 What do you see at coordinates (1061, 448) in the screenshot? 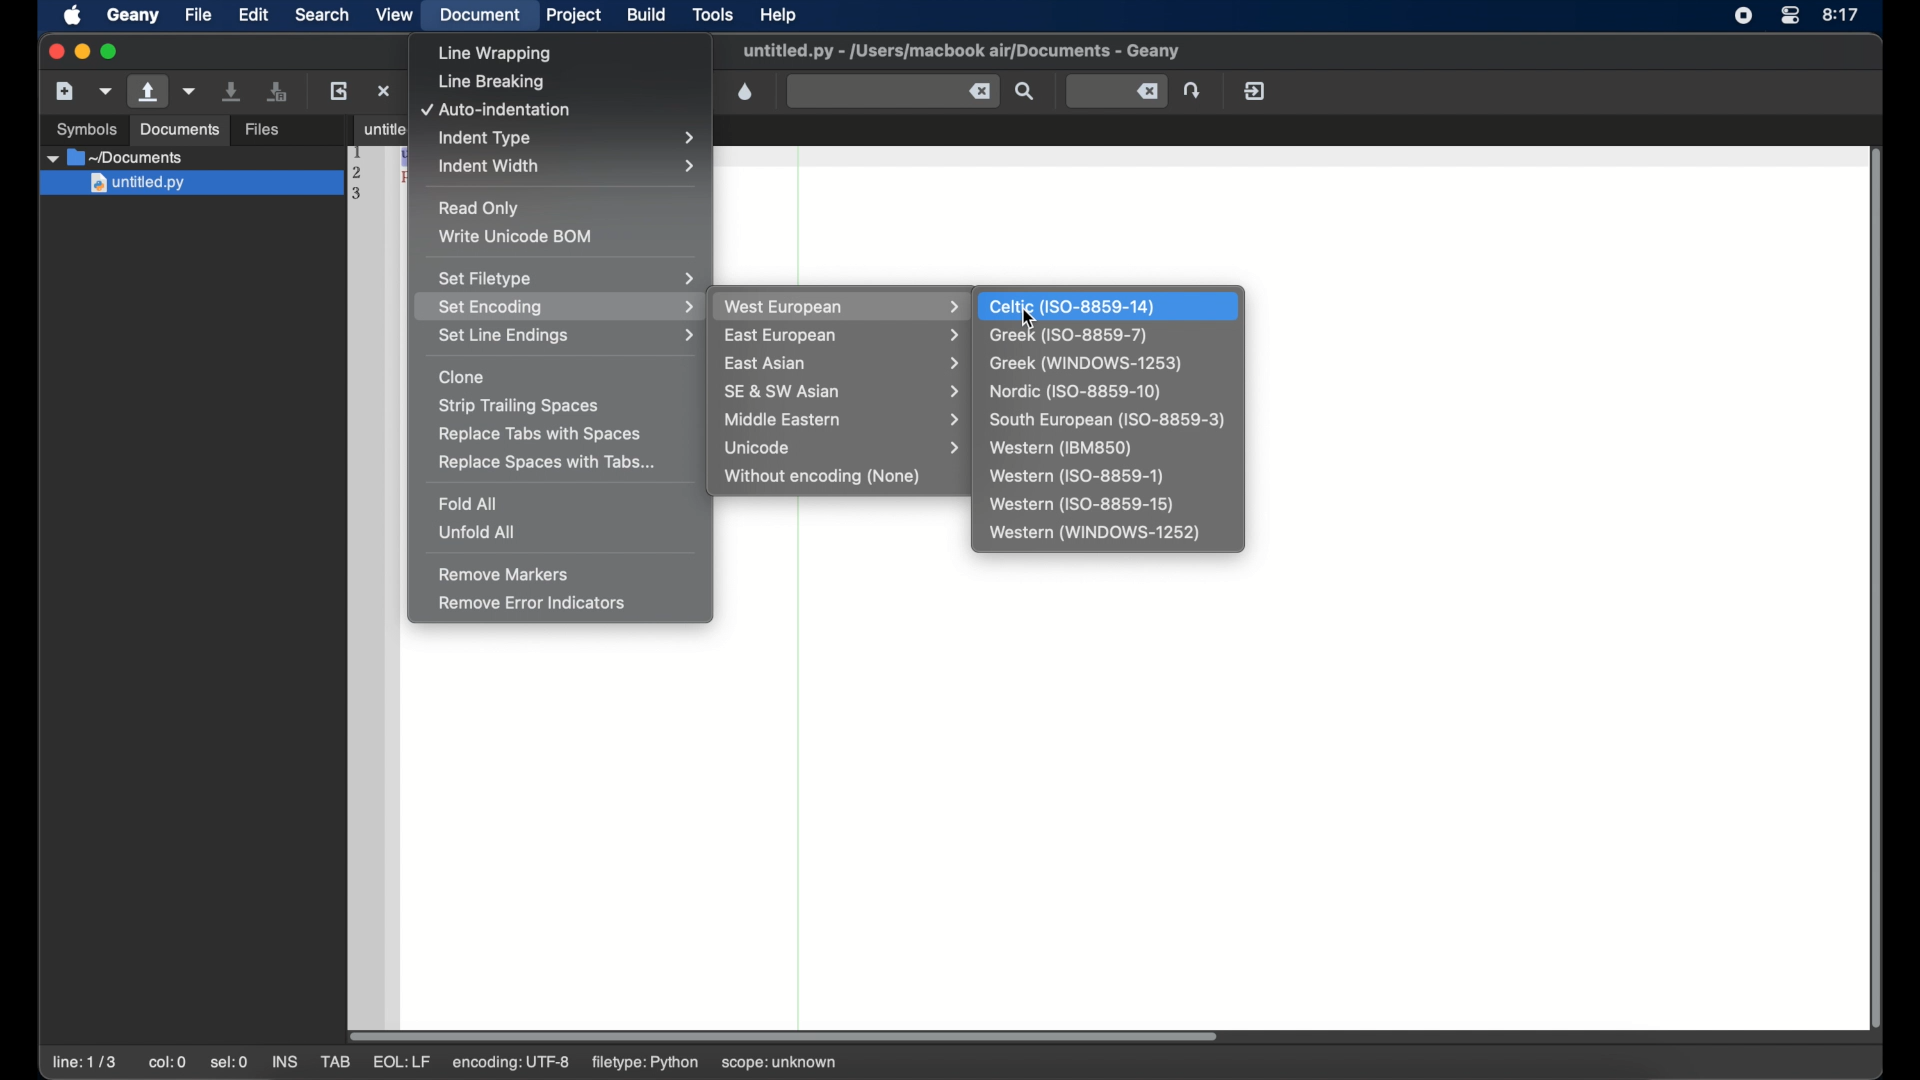
I see `western` at bounding box center [1061, 448].